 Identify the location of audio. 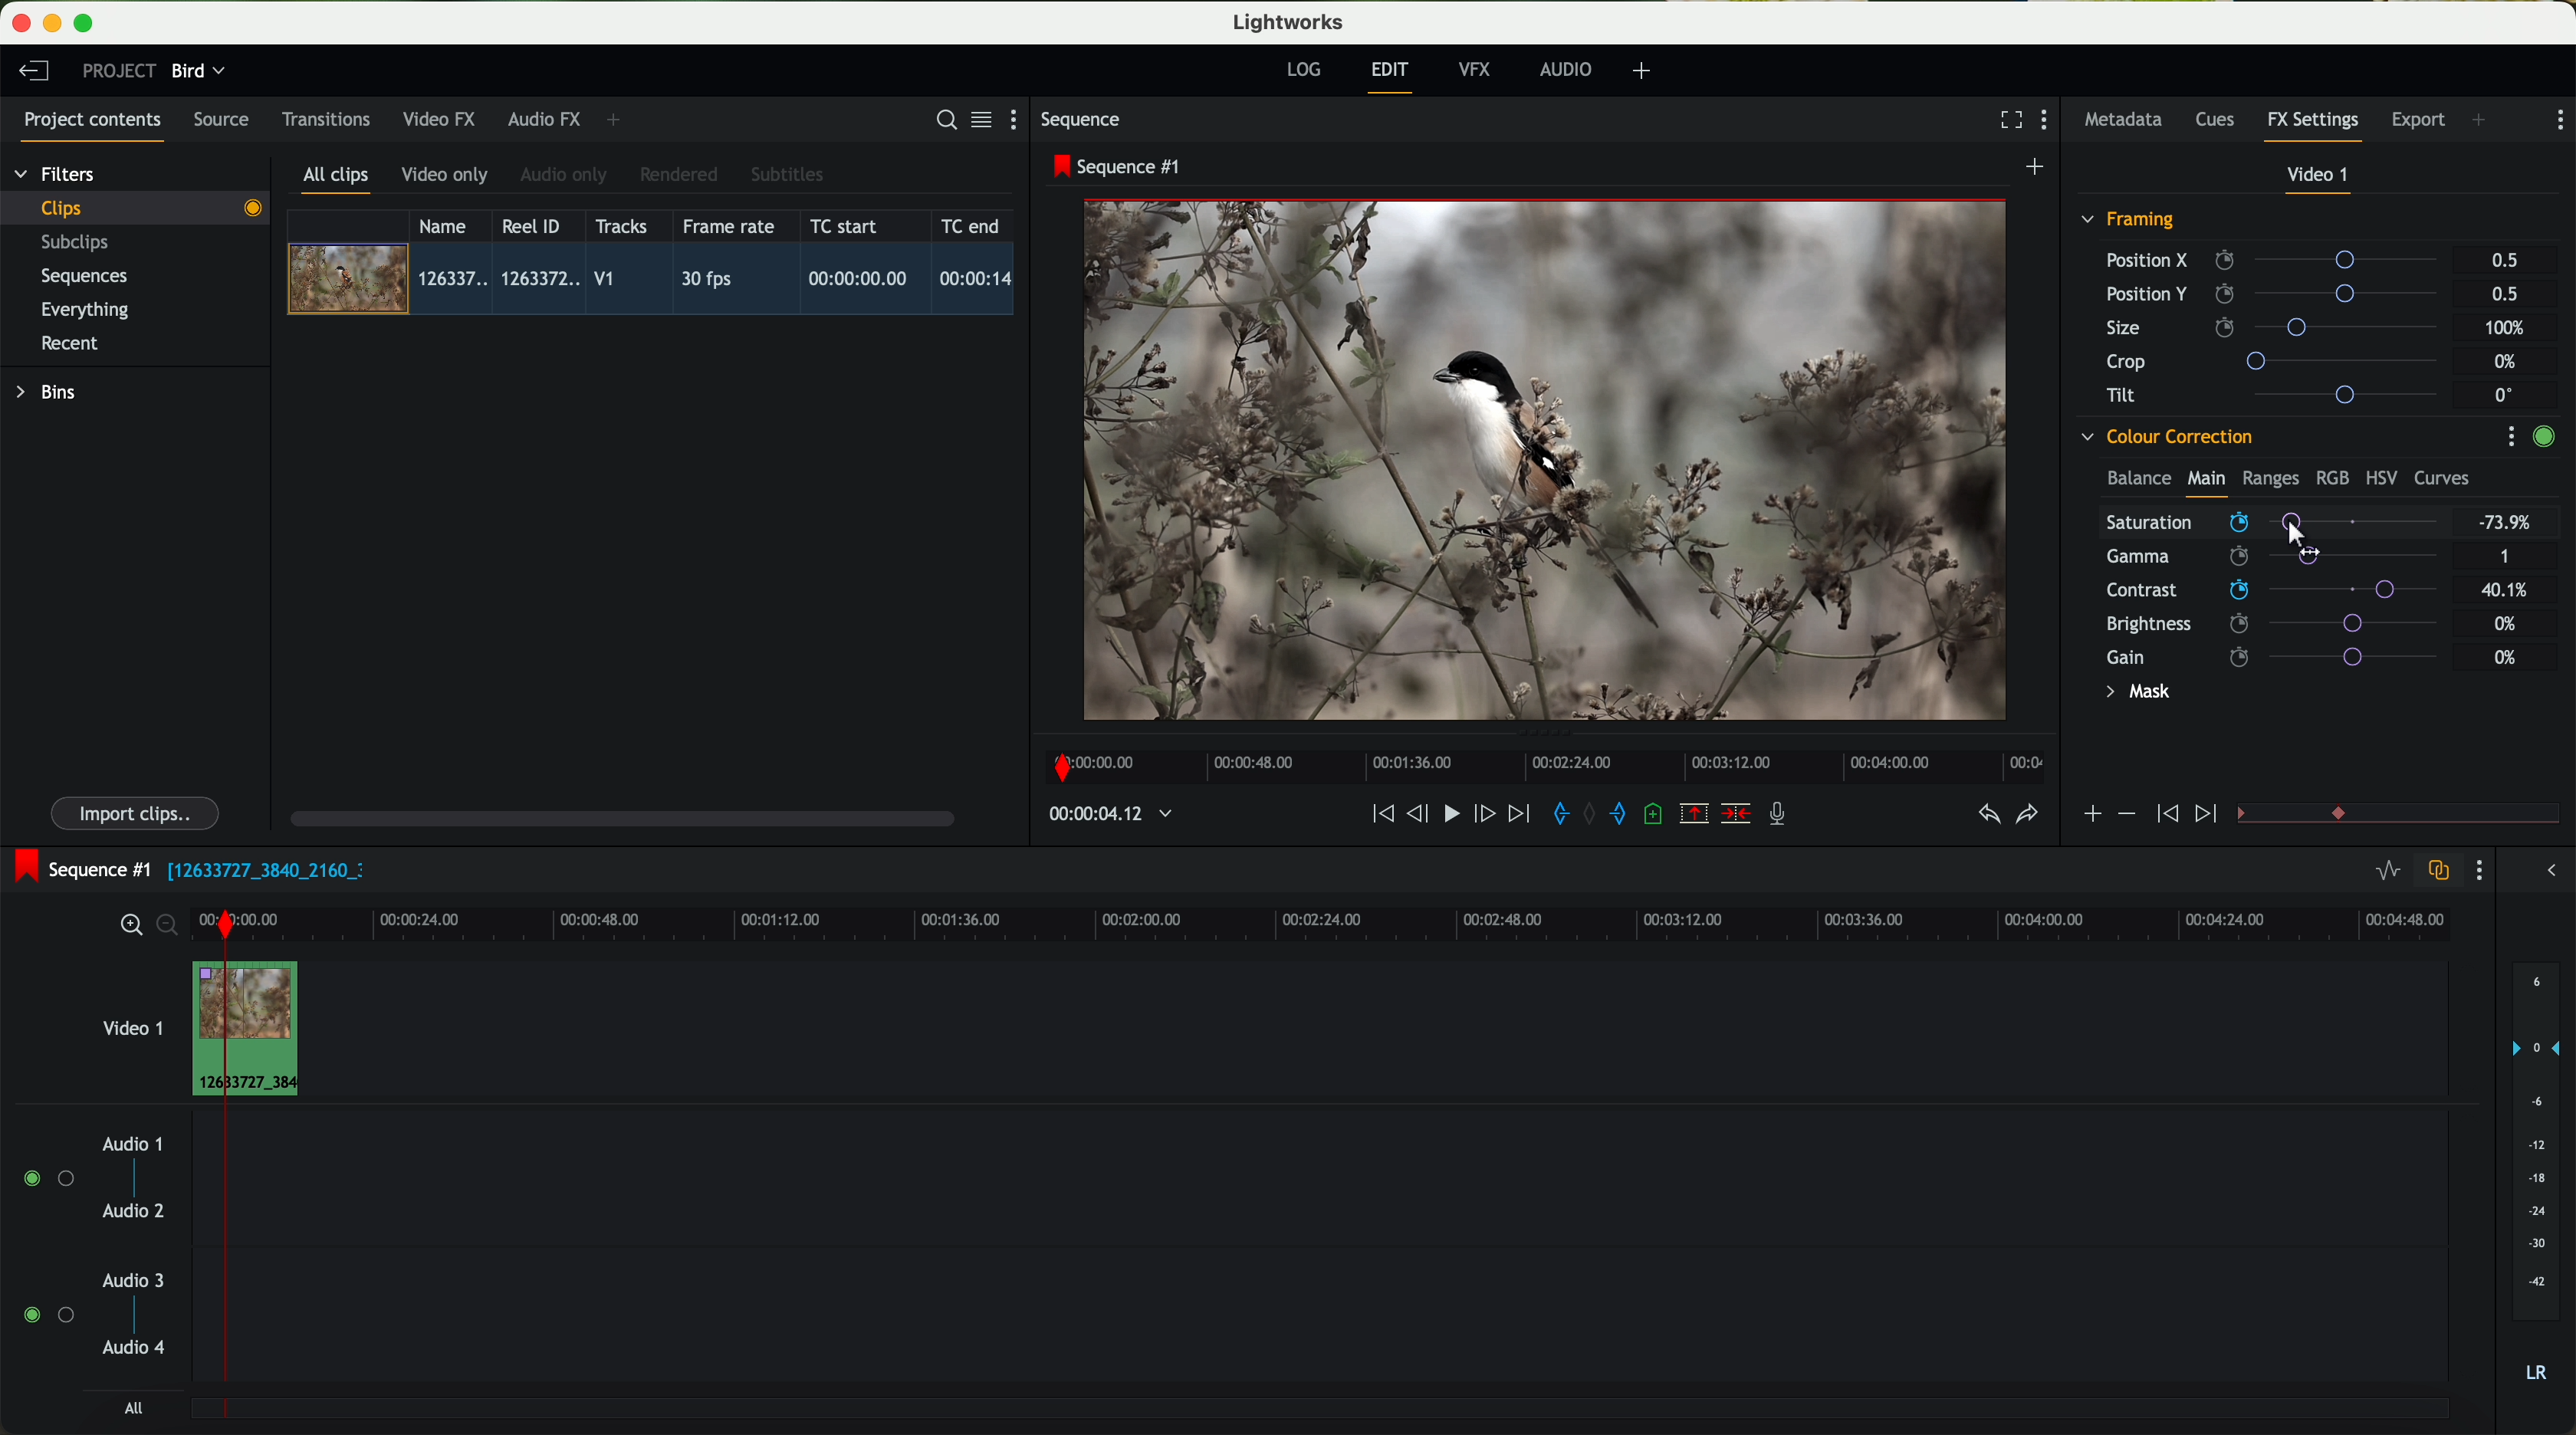
(1566, 69).